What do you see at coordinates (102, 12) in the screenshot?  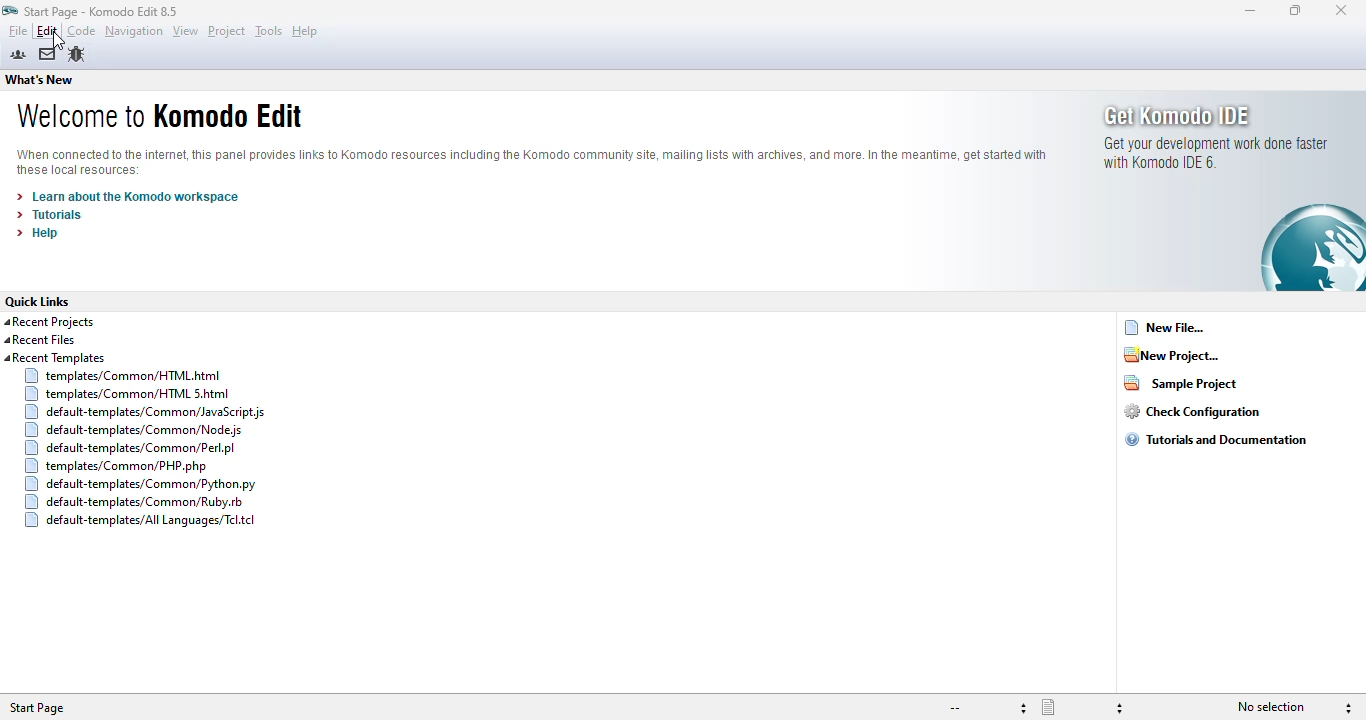 I see `start page` at bounding box center [102, 12].